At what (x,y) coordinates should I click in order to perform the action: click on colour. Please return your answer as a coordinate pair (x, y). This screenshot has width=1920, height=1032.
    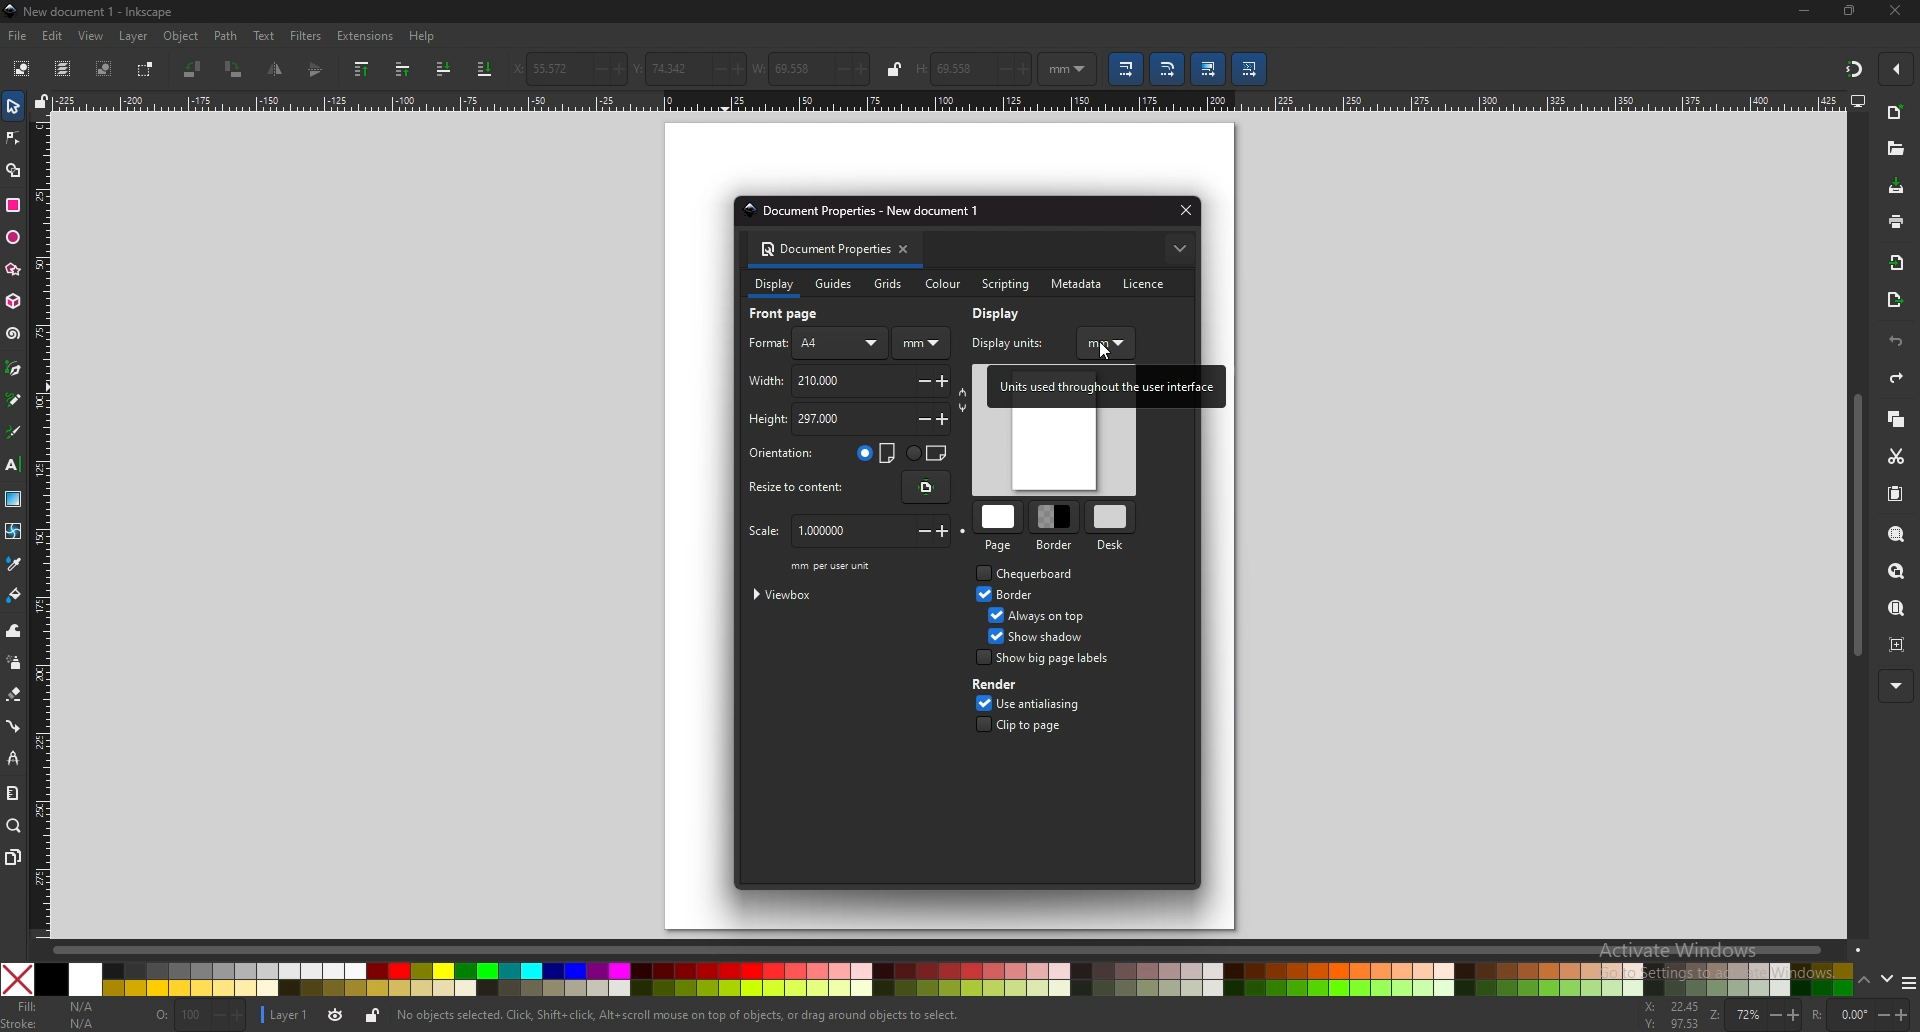
    Looking at the image, I should click on (941, 285).